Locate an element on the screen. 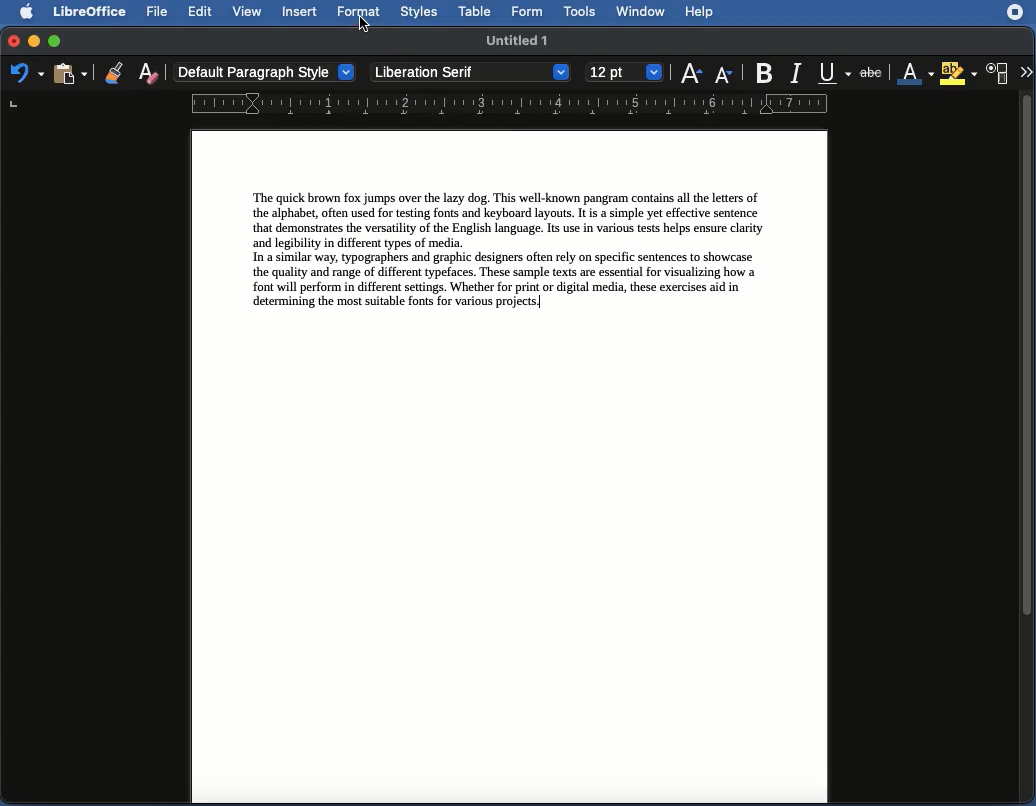 Image resolution: width=1036 pixels, height=806 pixels. Format  is located at coordinates (358, 12).